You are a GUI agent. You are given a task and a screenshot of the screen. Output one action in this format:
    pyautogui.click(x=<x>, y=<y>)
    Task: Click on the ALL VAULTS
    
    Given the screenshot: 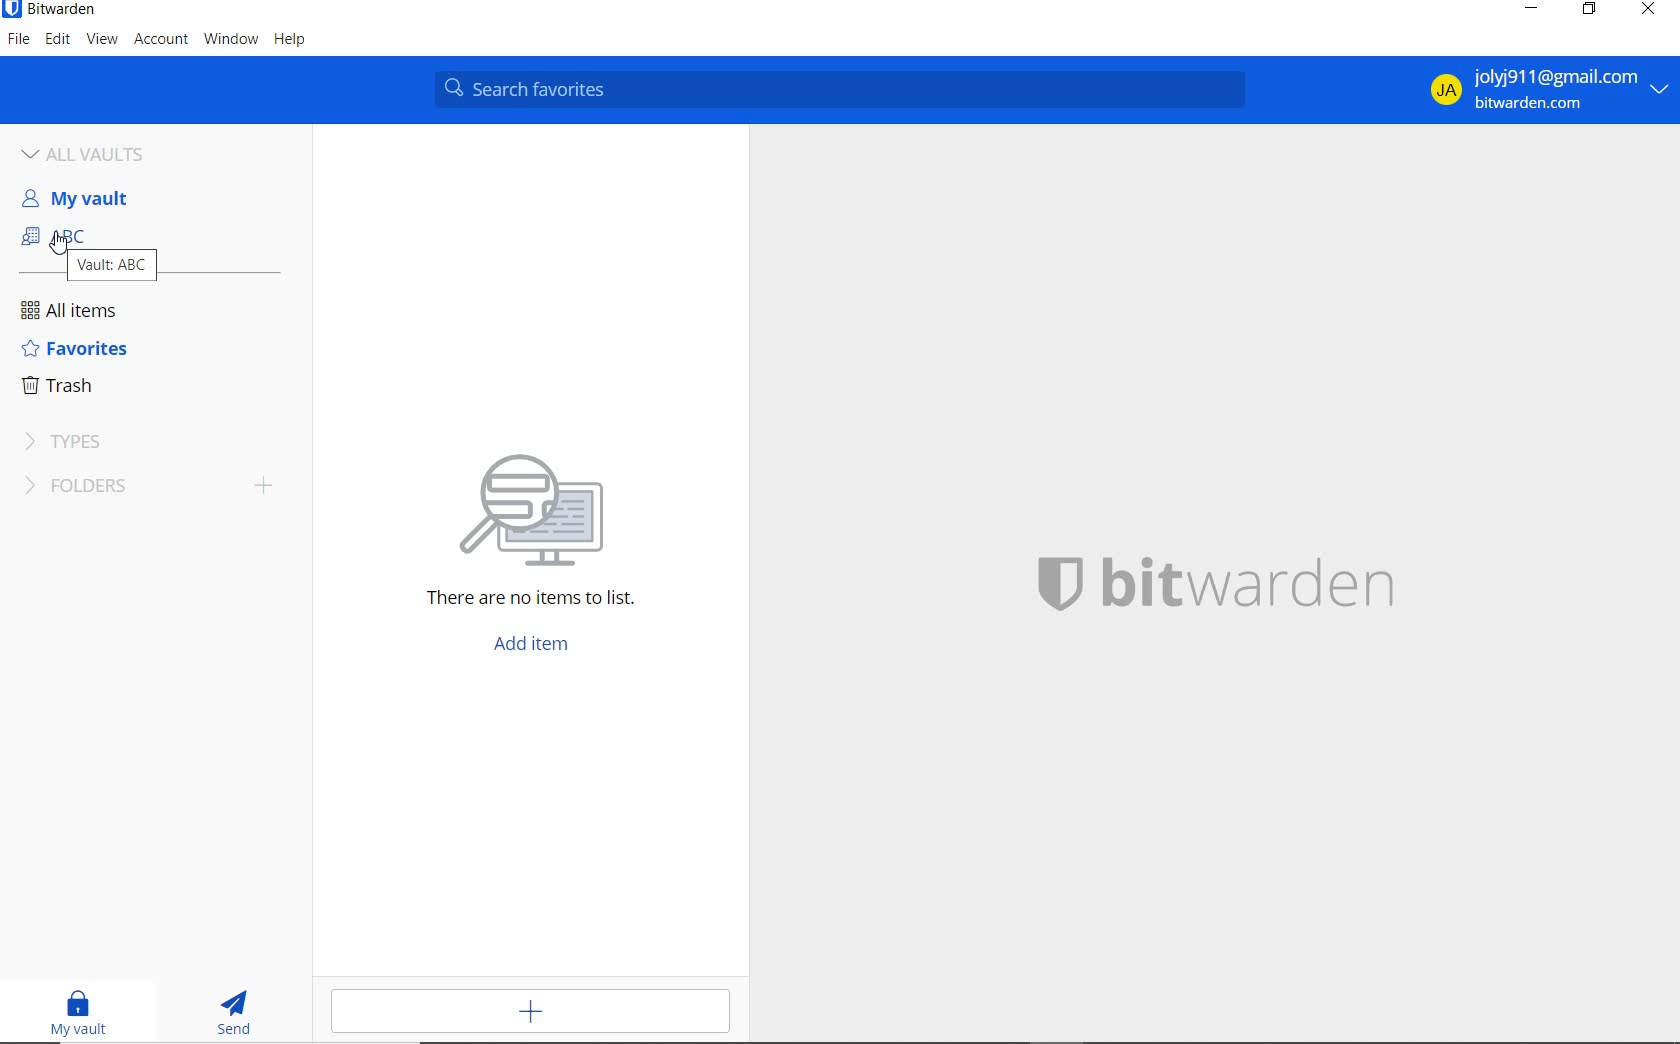 What is the action you would take?
    pyautogui.click(x=100, y=151)
    